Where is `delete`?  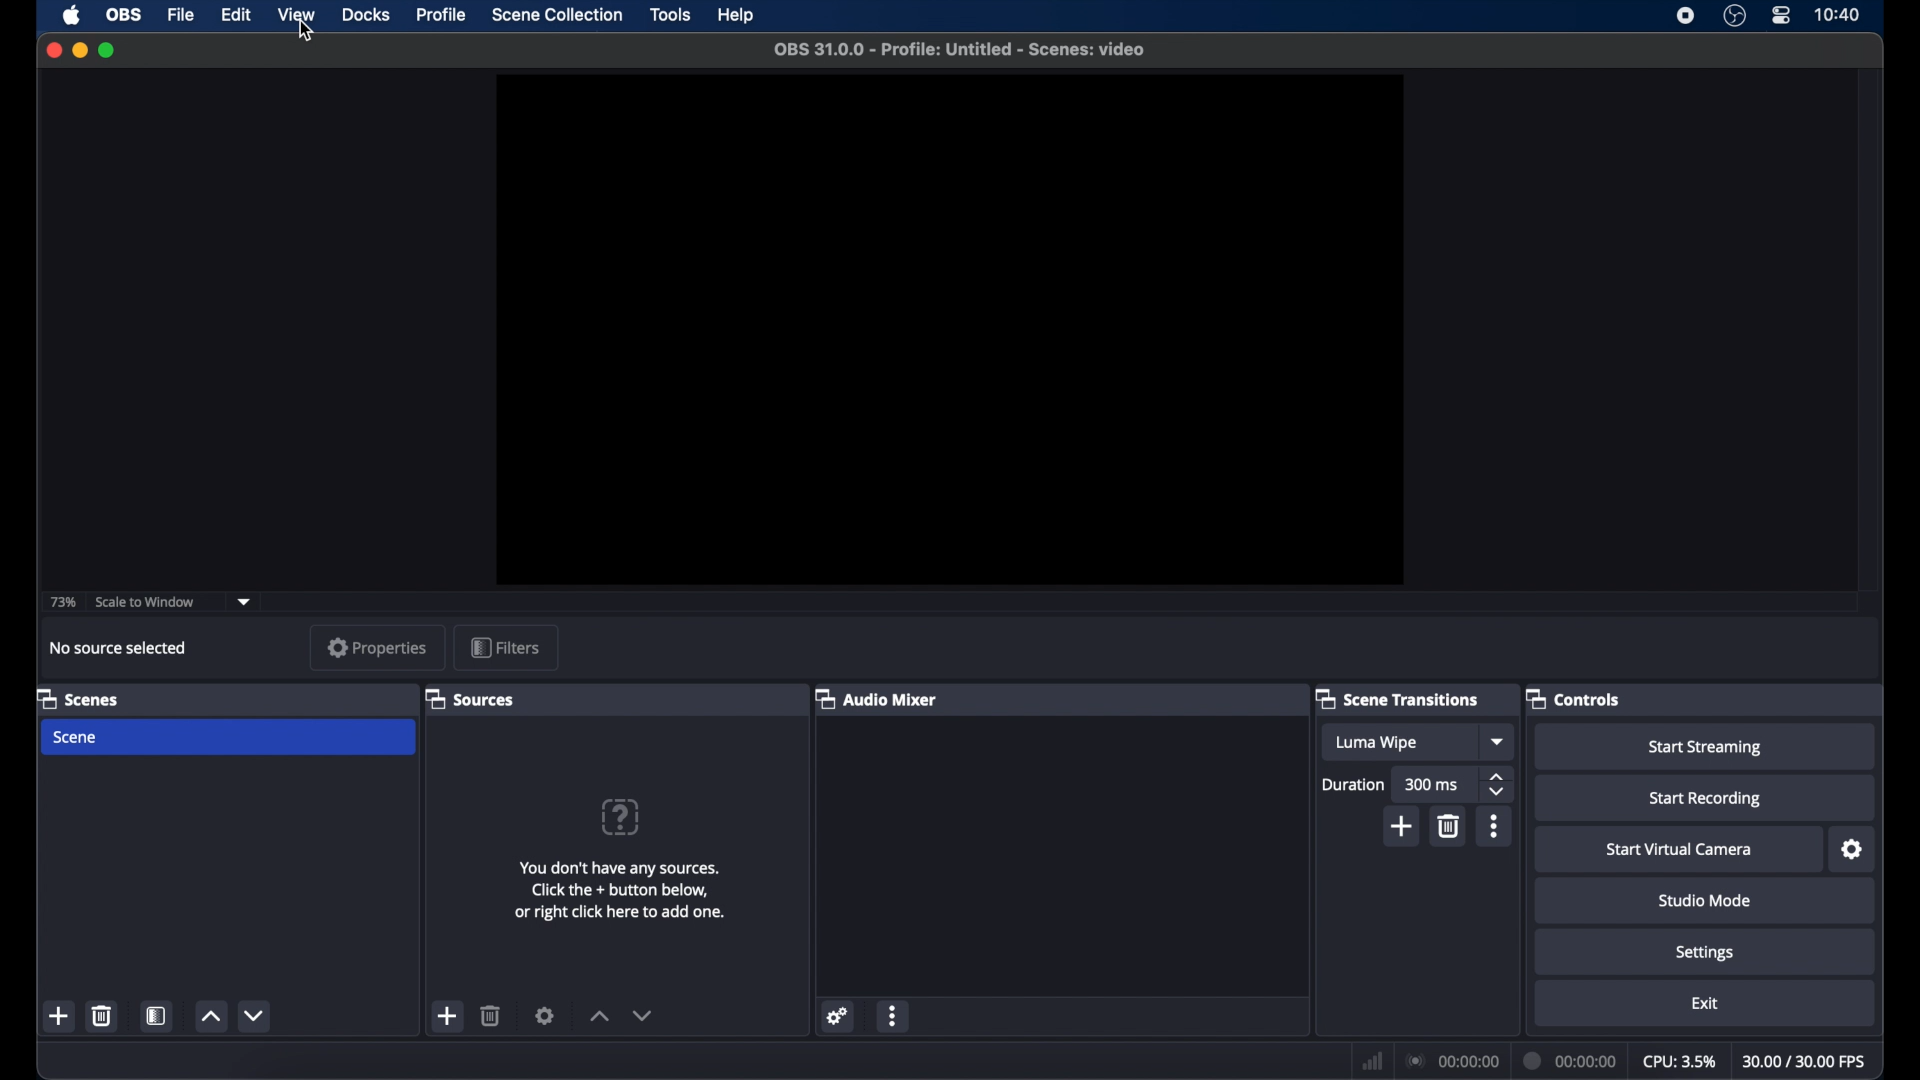 delete is located at coordinates (103, 1015).